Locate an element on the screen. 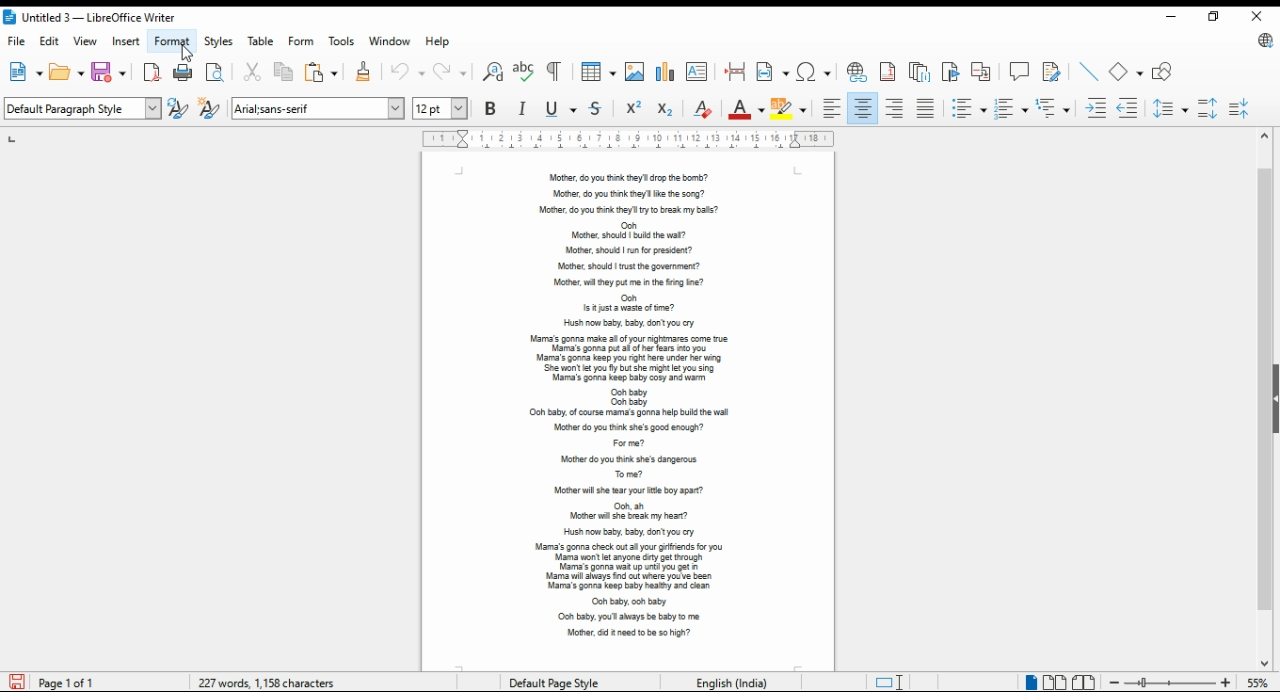  window is located at coordinates (390, 41).